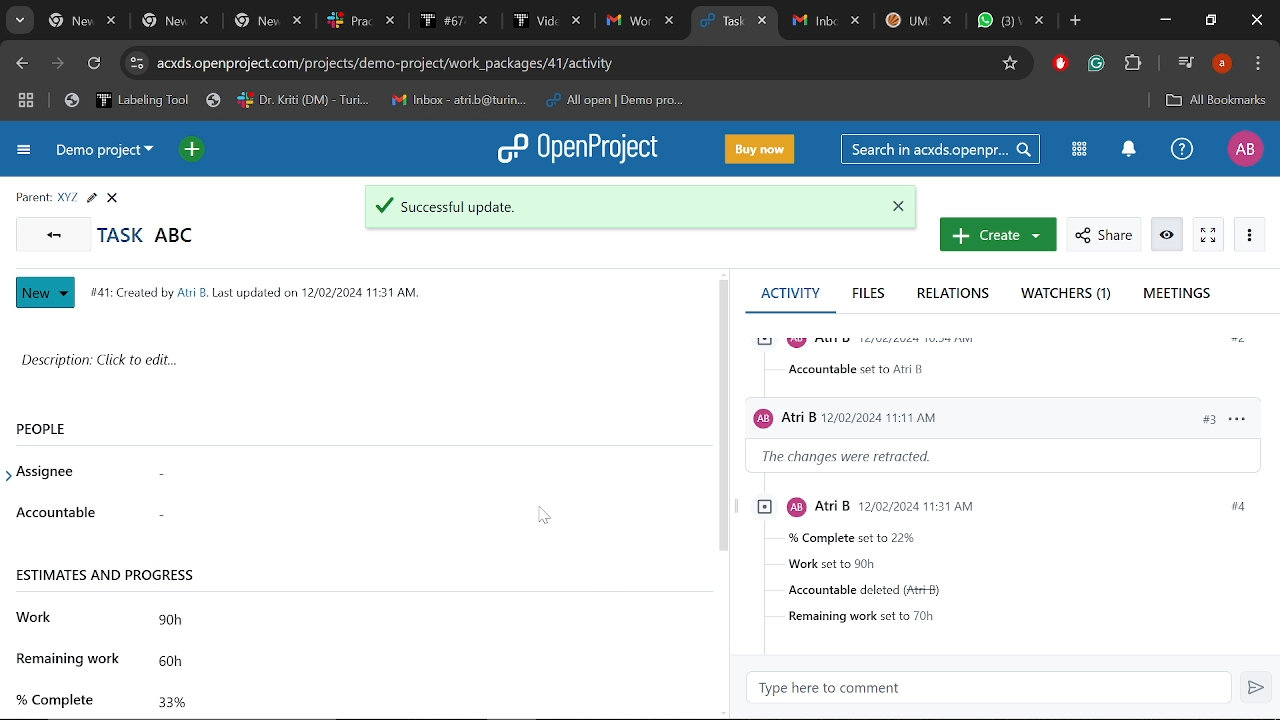  Describe the element at coordinates (366, 364) in the screenshot. I see `Space for writting description` at that location.